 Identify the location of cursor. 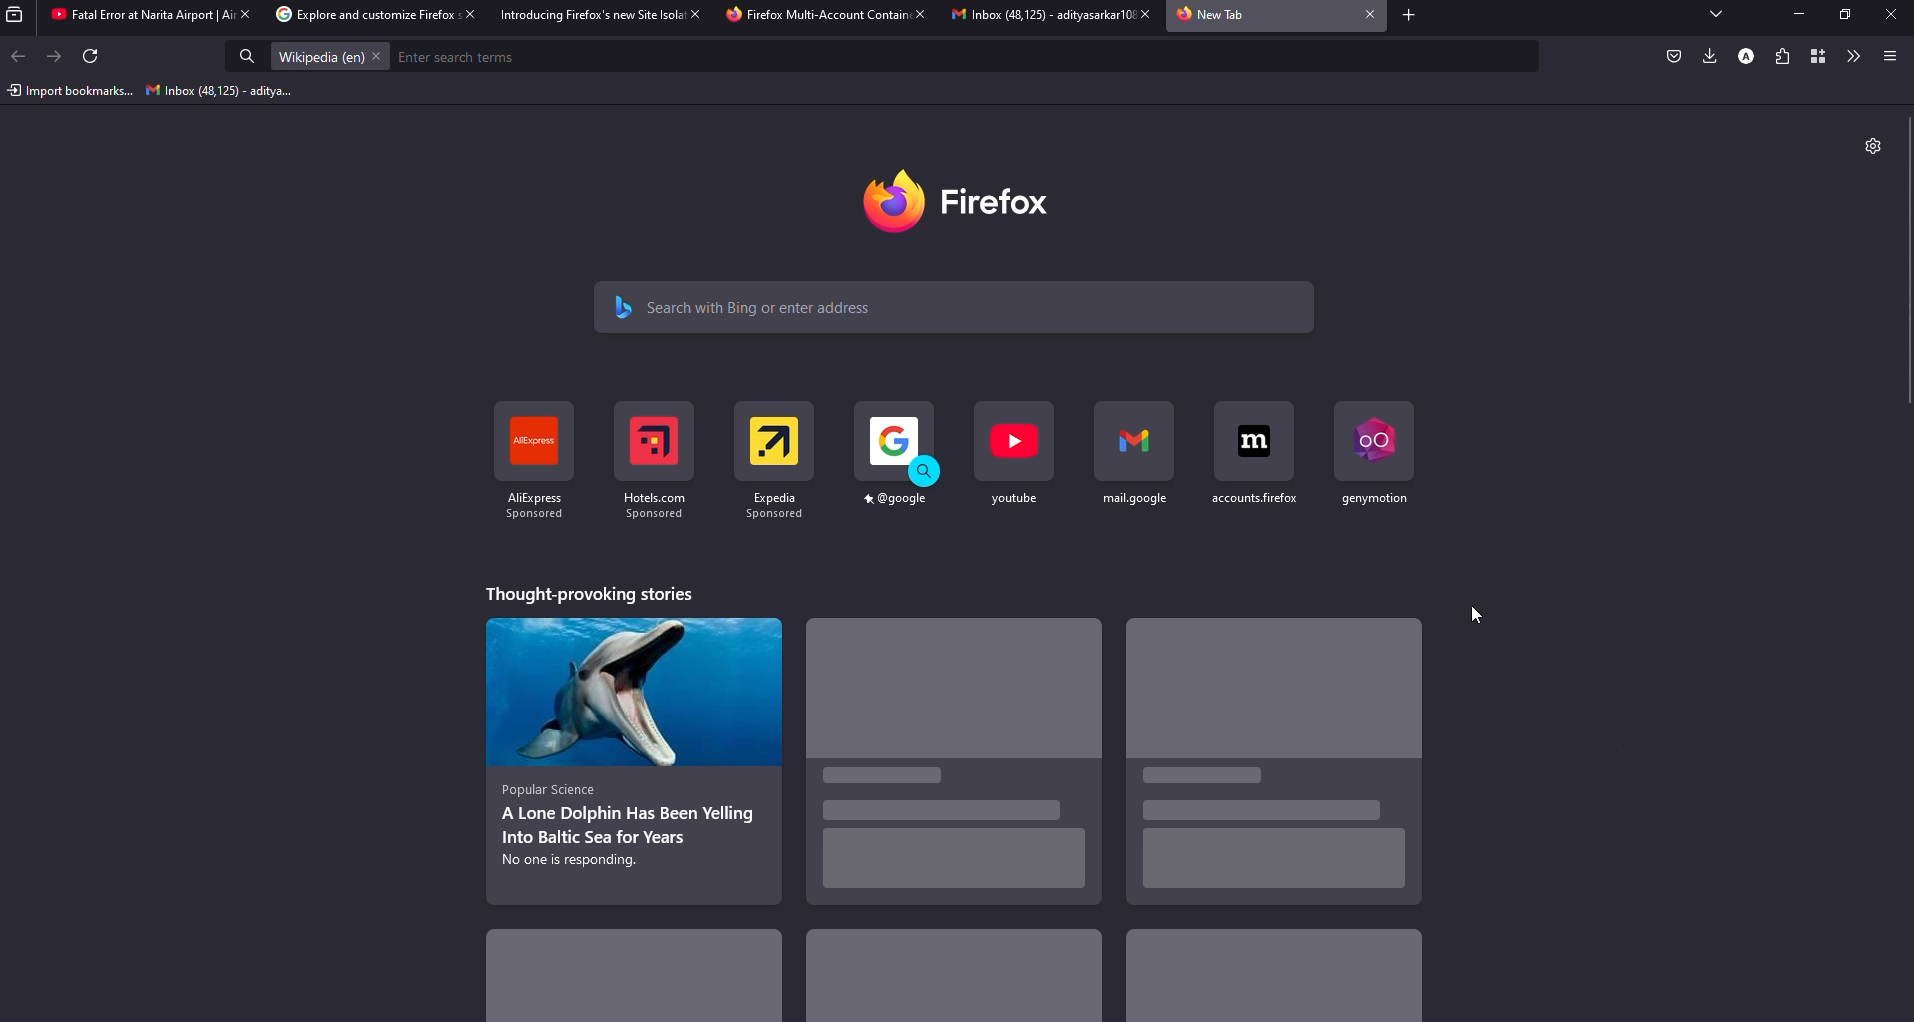
(1478, 615).